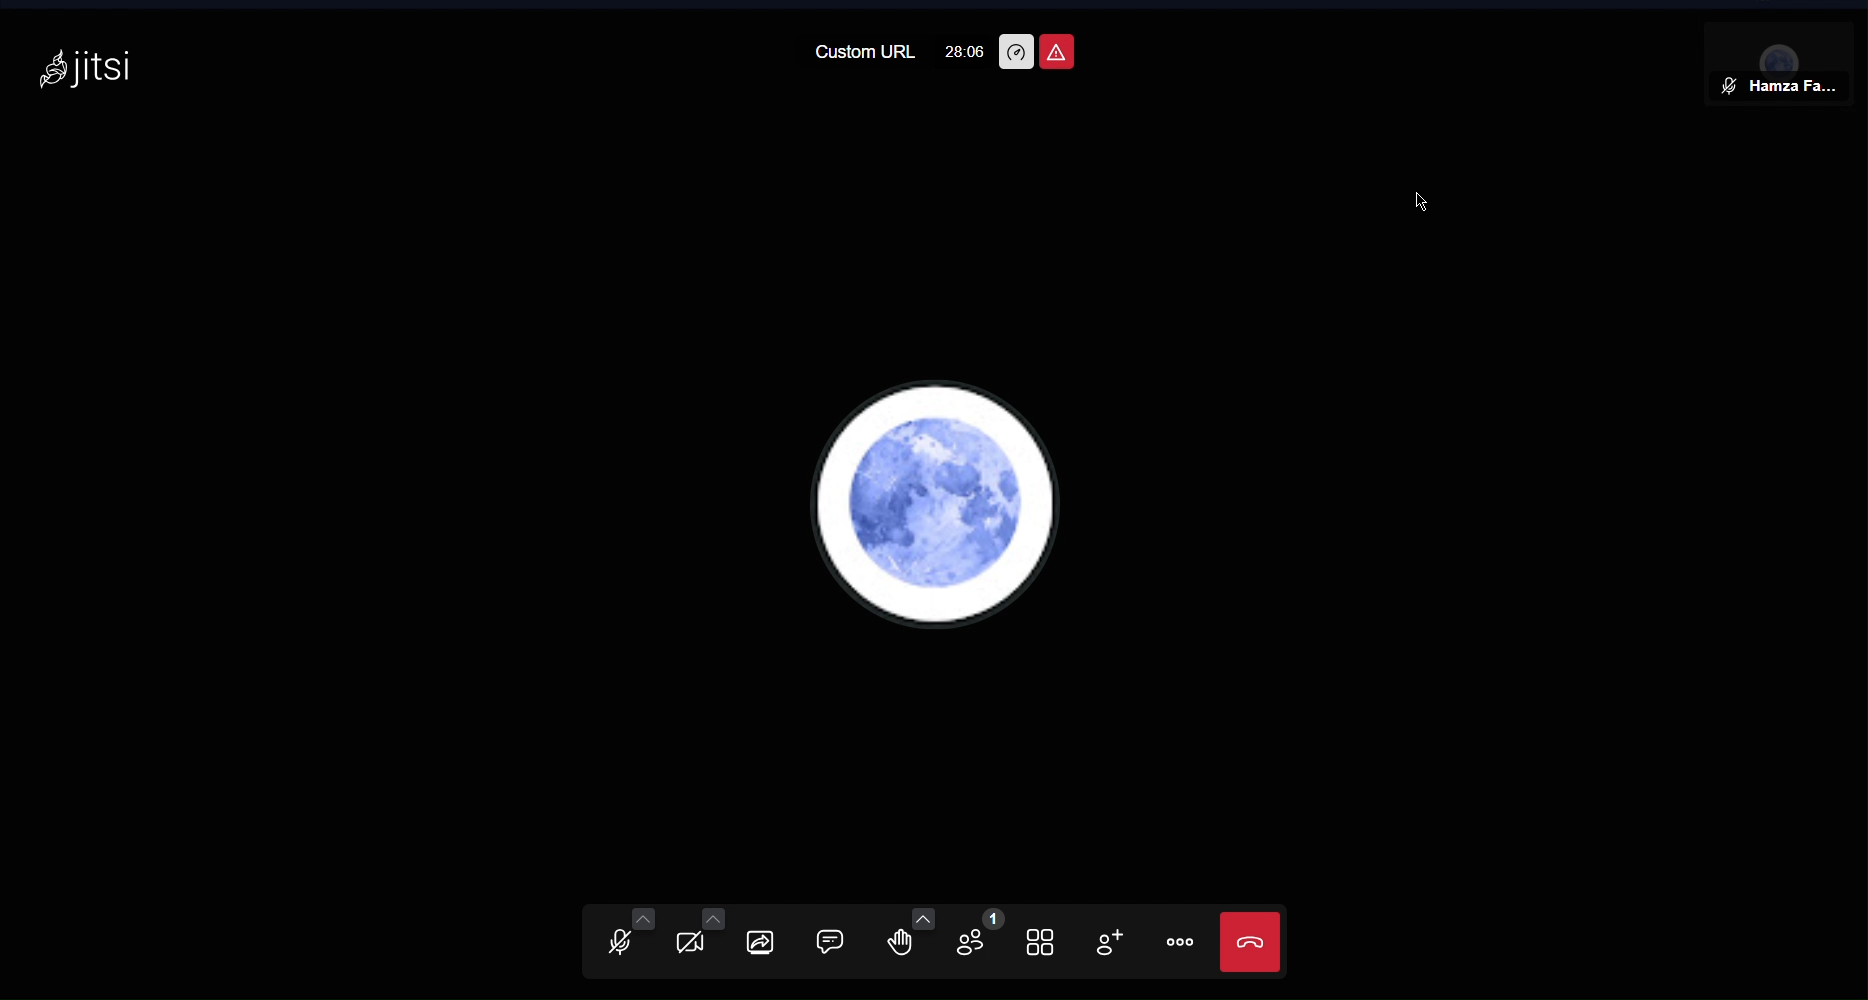 Image resolution: width=1868 pixels, height=1000 pixels. I want to click on 28:06, so click(966, 52).